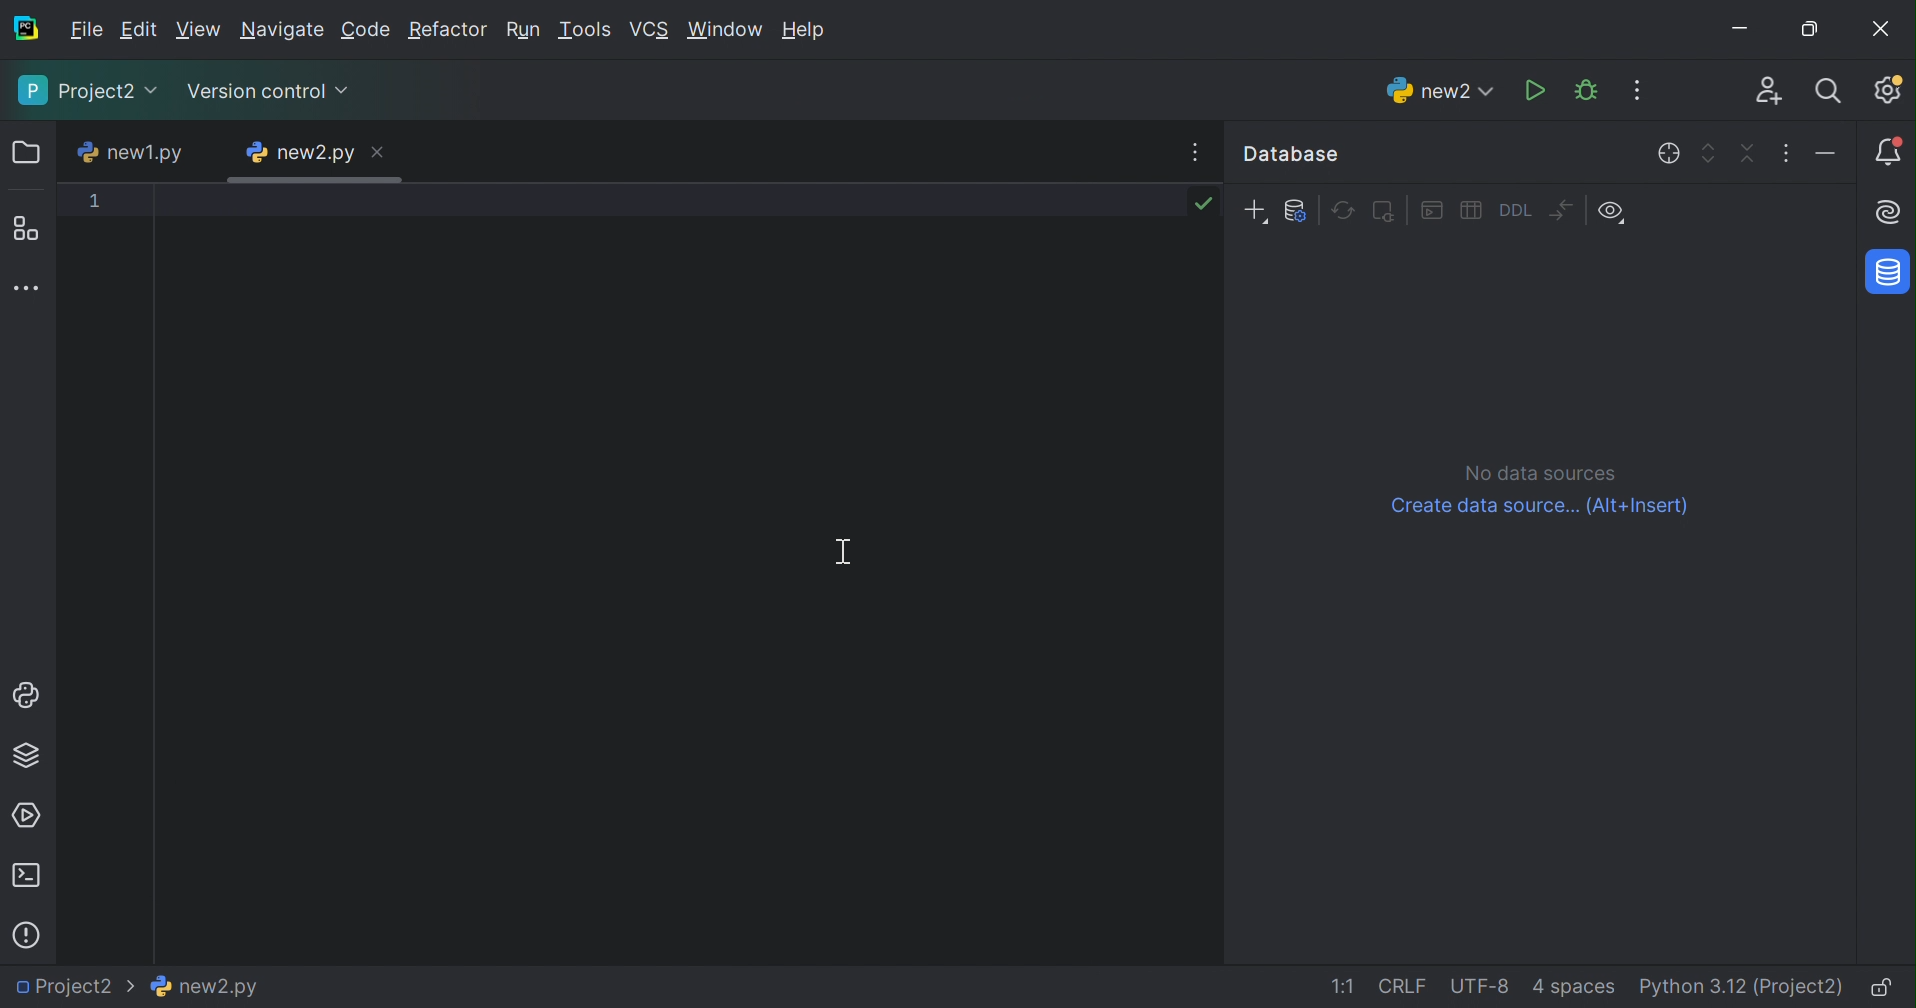 The image size is (1916, 1008). Describe the element at coordinates (29, 934) in the screenshot. I see `Problems` at that location.